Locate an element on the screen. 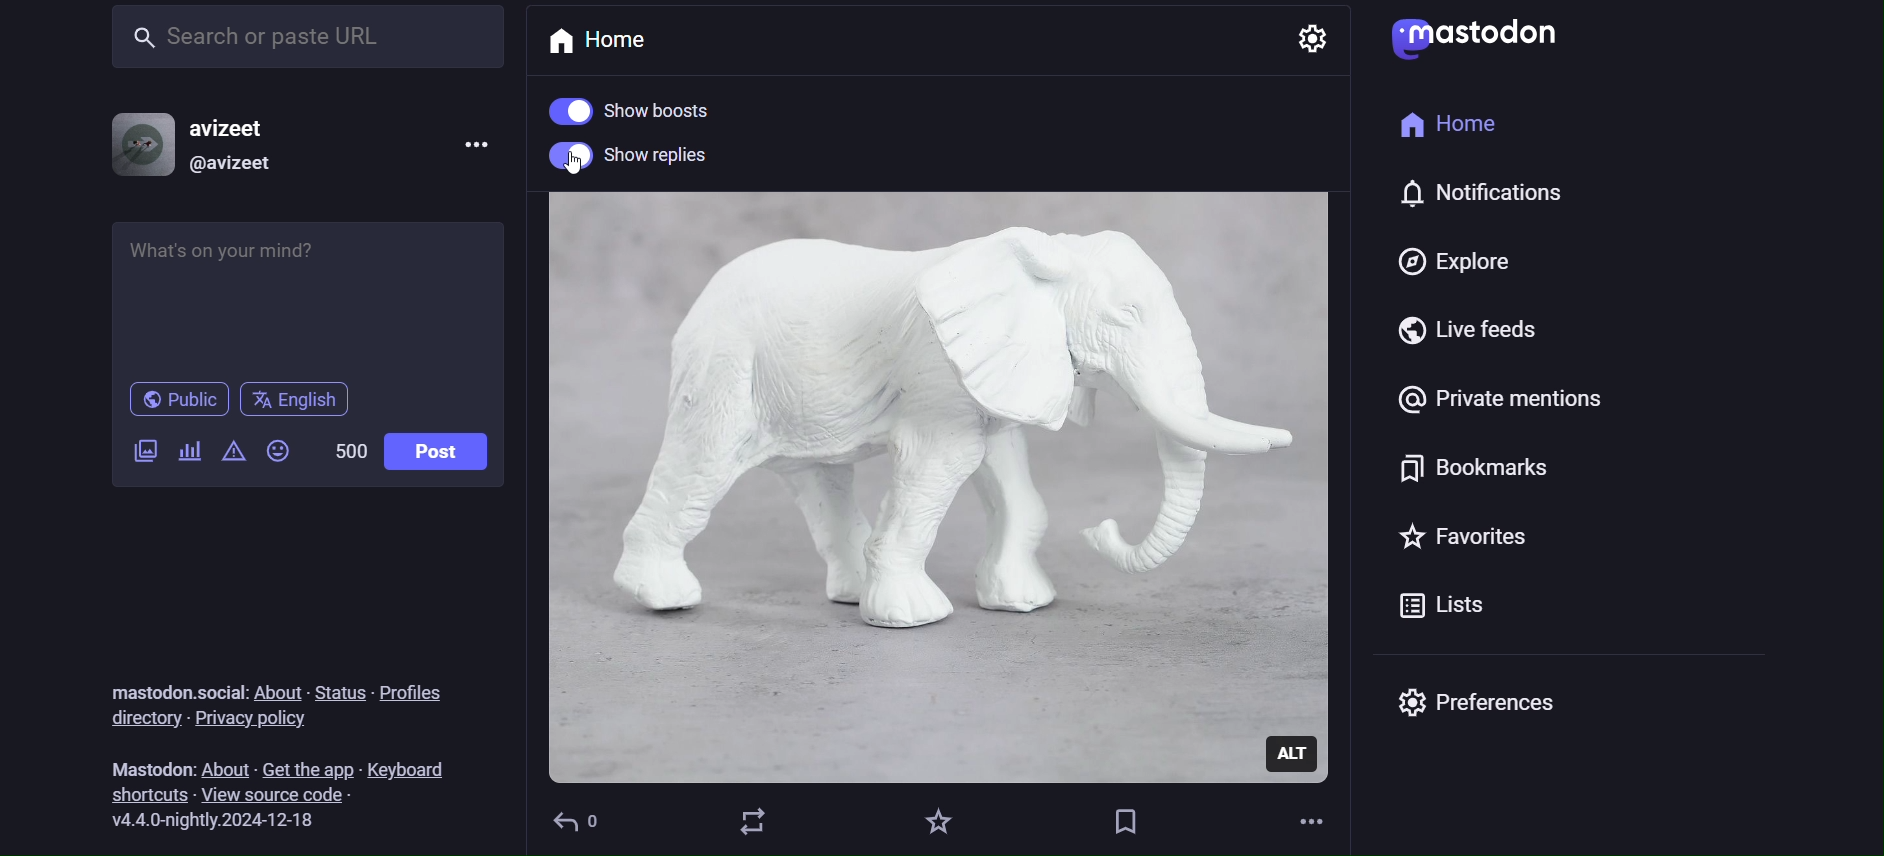  profiles is located at coordinates (424, 688).